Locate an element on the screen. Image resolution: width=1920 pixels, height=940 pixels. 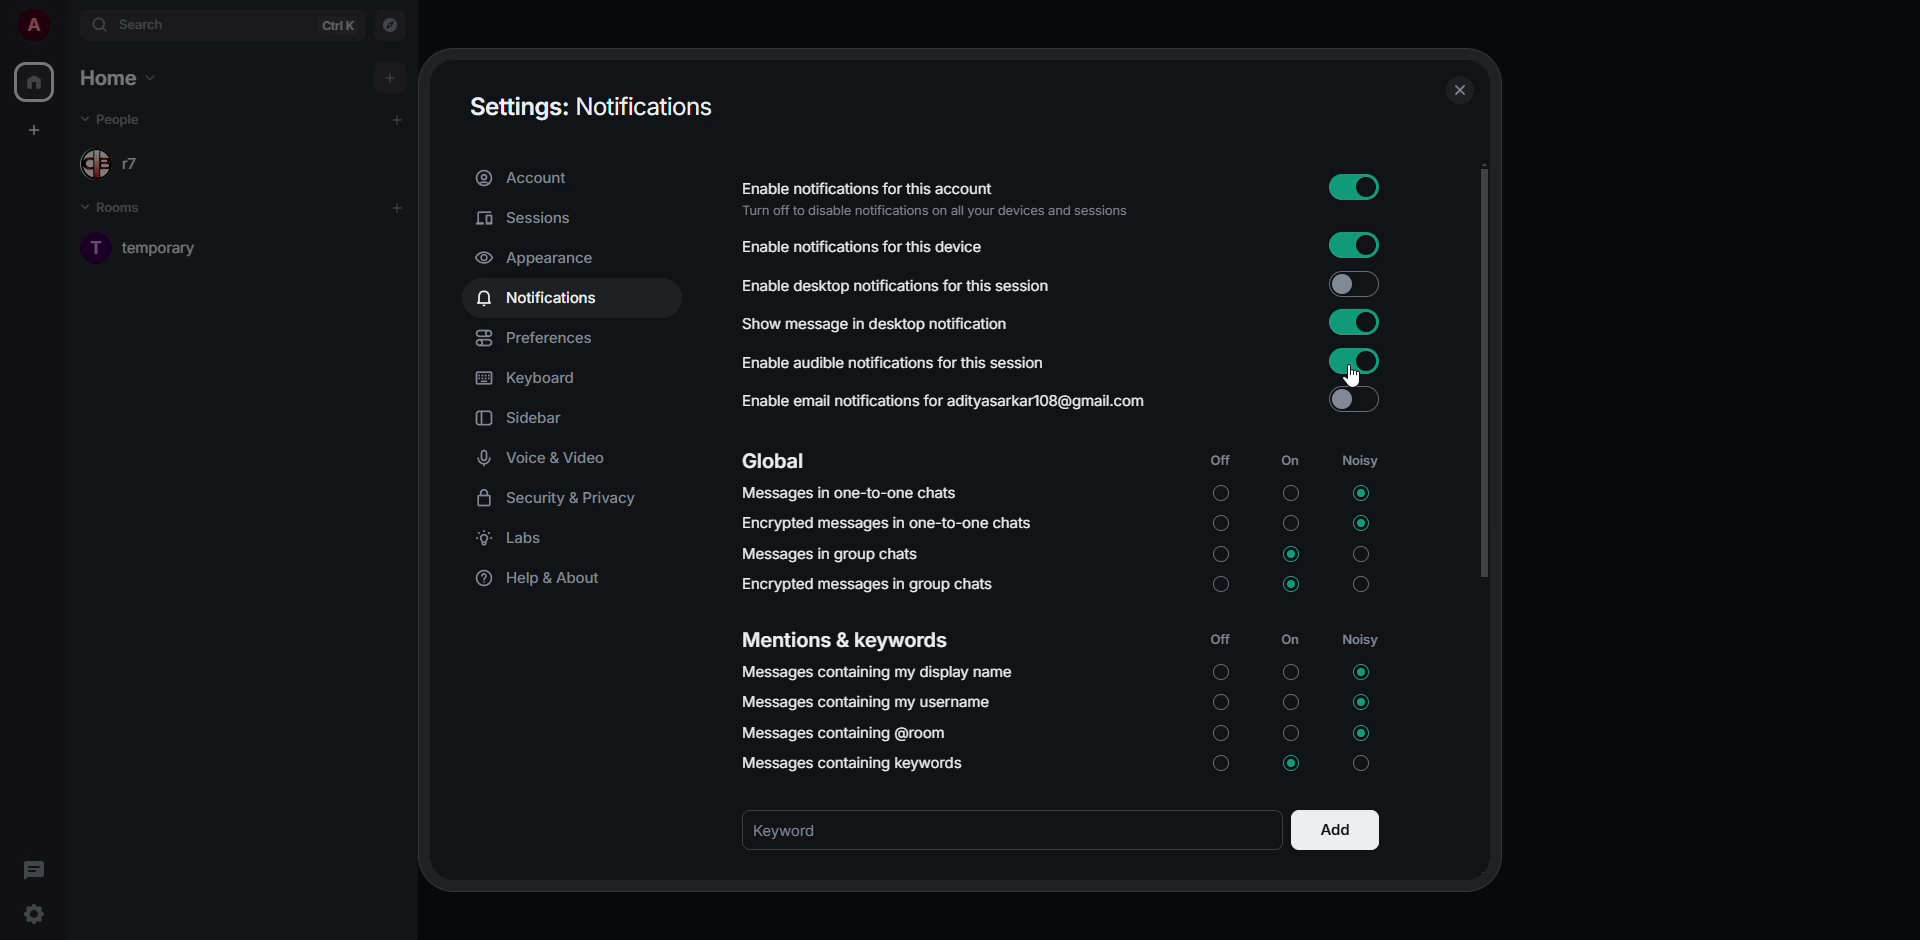
off is located at coordinates (1226, 463).